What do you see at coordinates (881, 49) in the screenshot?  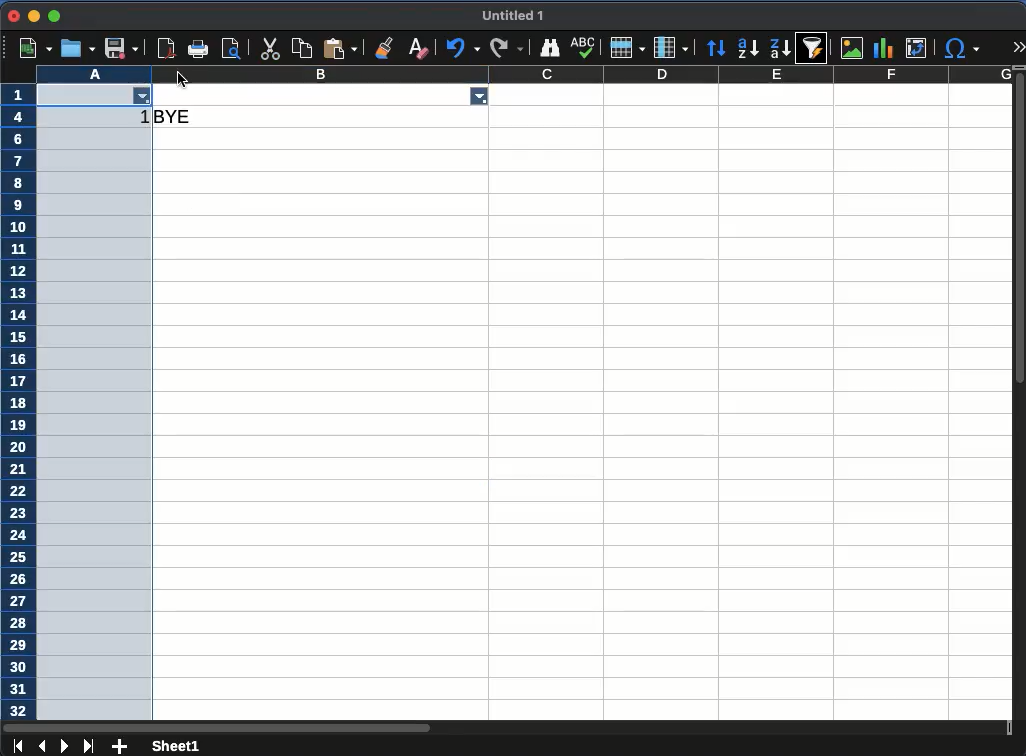 I see `chart` at bounding box center [881, 49].